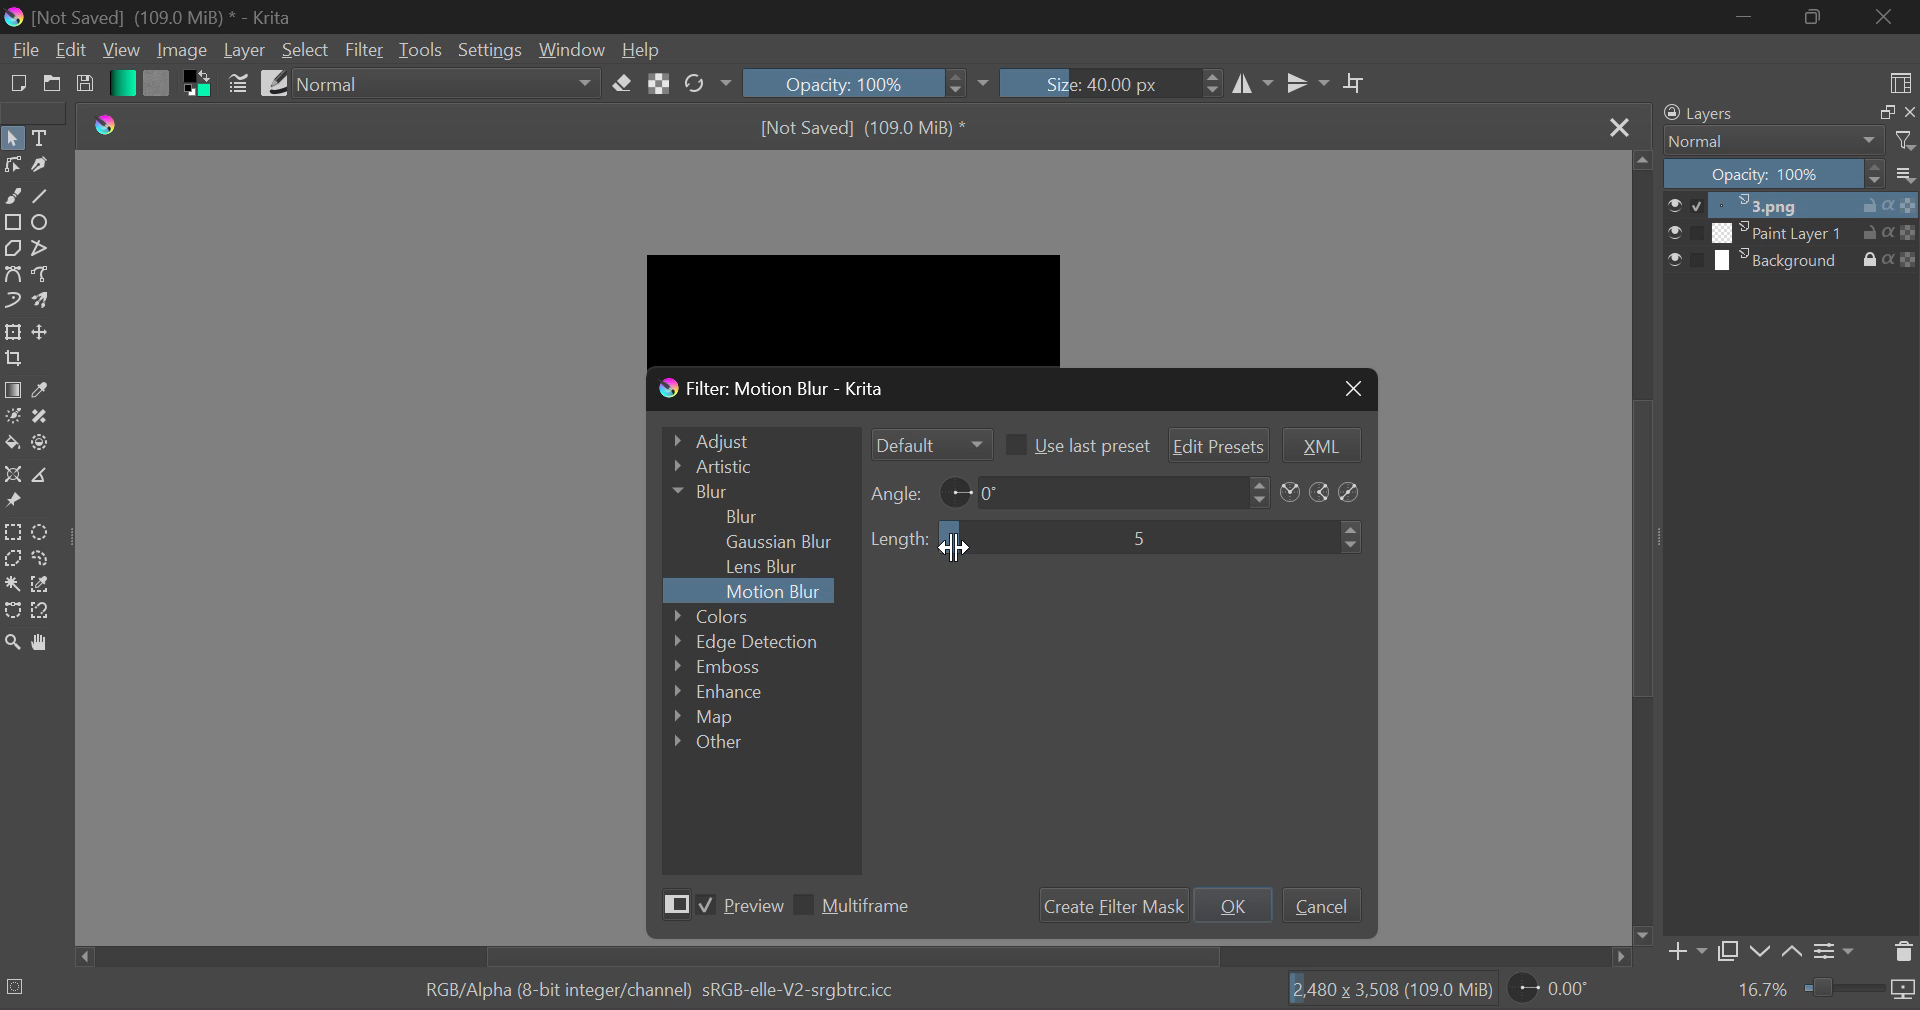 This screenshot has height=1010, width=1920. Describe the element at coordinates (571, 49) in the screenshot. I see `Window` at that location.